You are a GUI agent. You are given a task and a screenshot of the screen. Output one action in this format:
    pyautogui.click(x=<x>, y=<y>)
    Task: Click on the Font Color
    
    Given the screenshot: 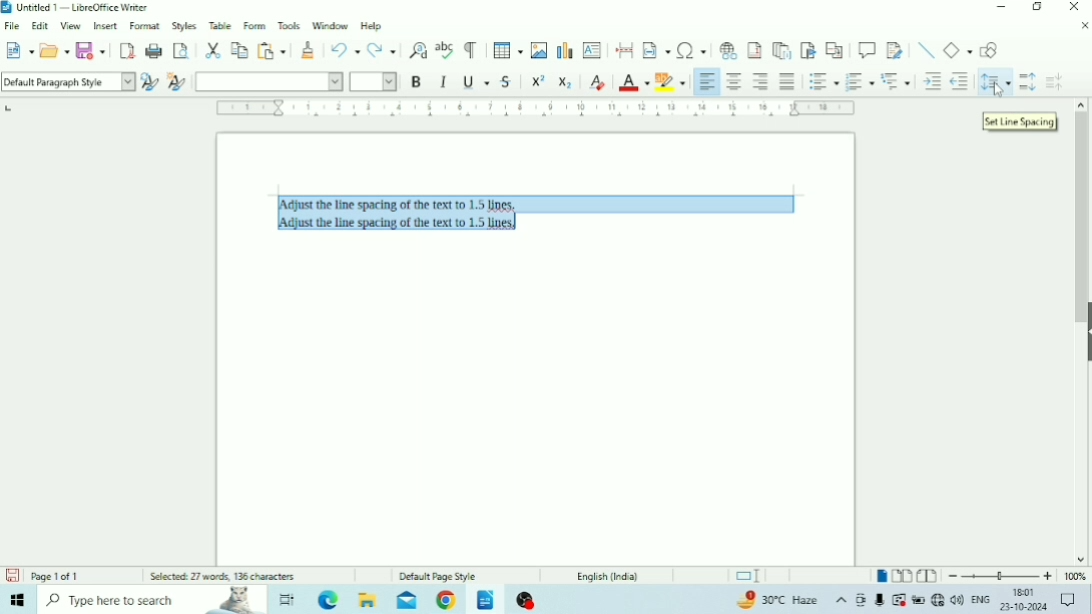 What is the action you would take?
    pyautogui.click(x=634, y=82)
    